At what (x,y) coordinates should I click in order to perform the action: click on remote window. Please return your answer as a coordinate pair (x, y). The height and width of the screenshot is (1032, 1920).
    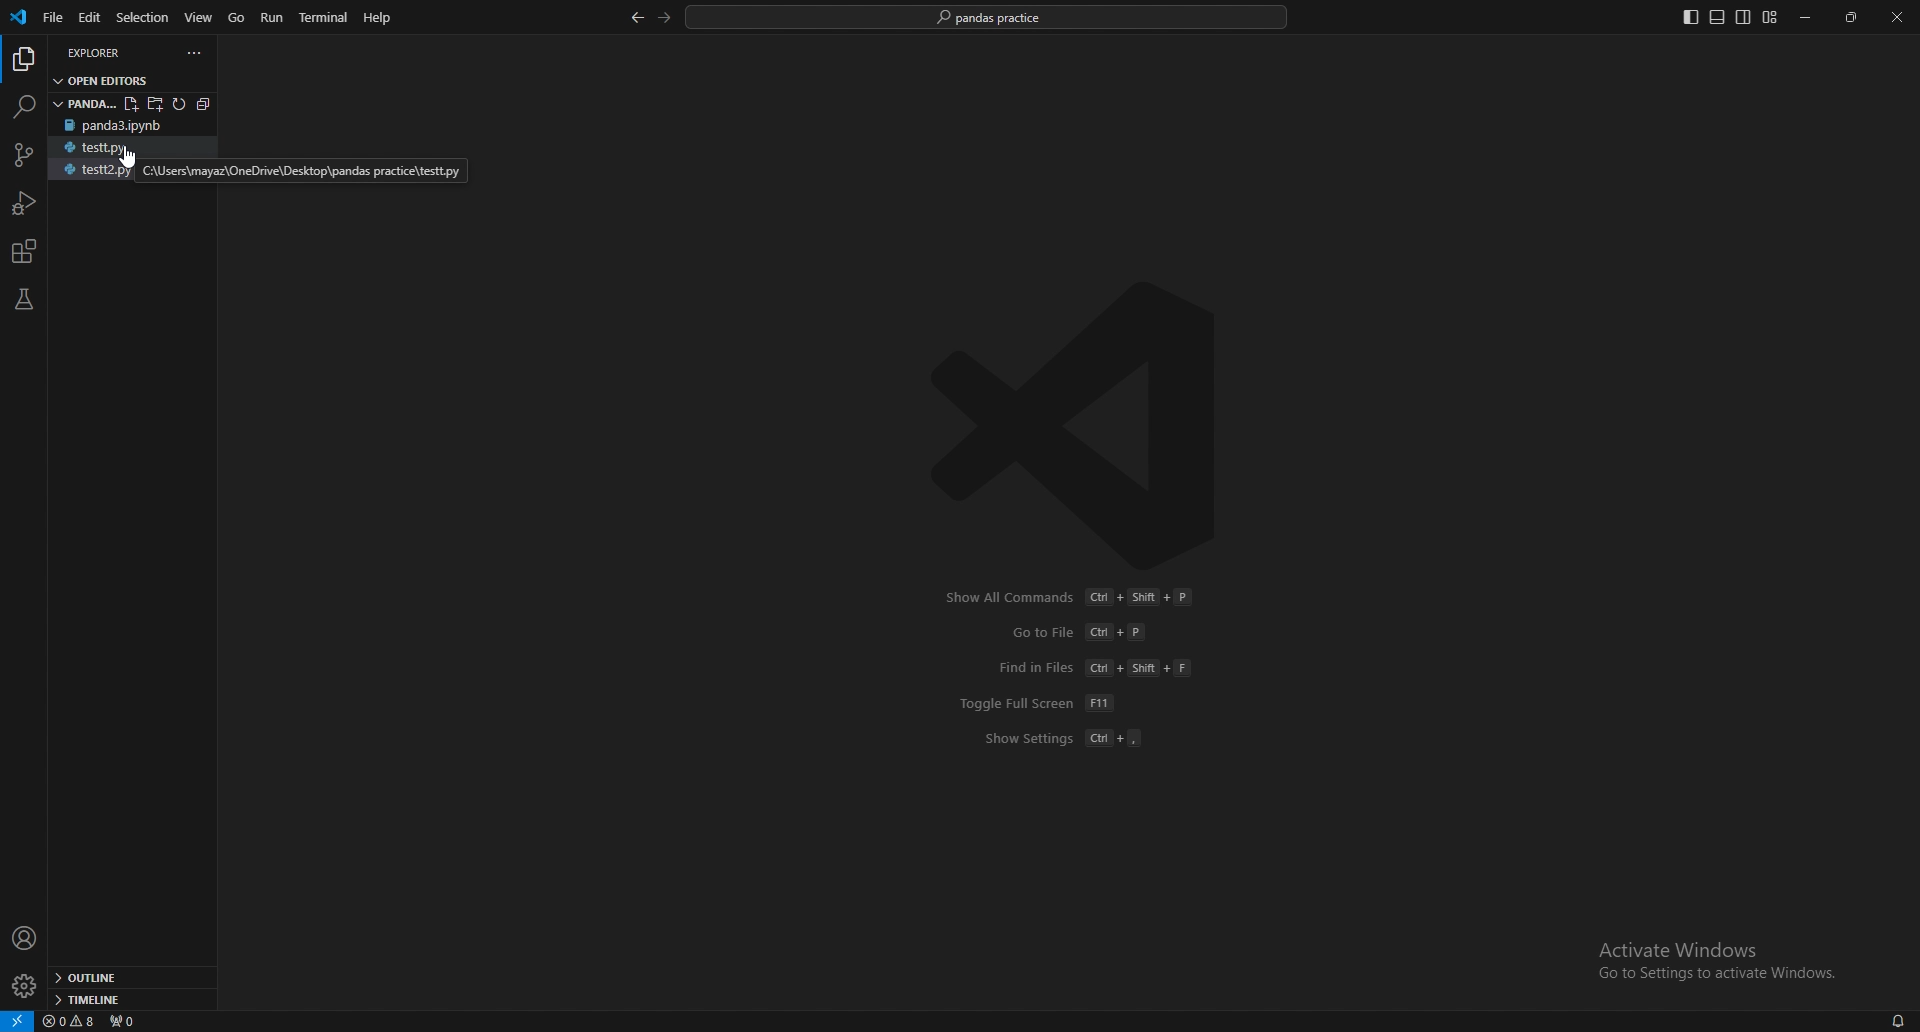
    Looking at the image, I should click on (17, 1020).